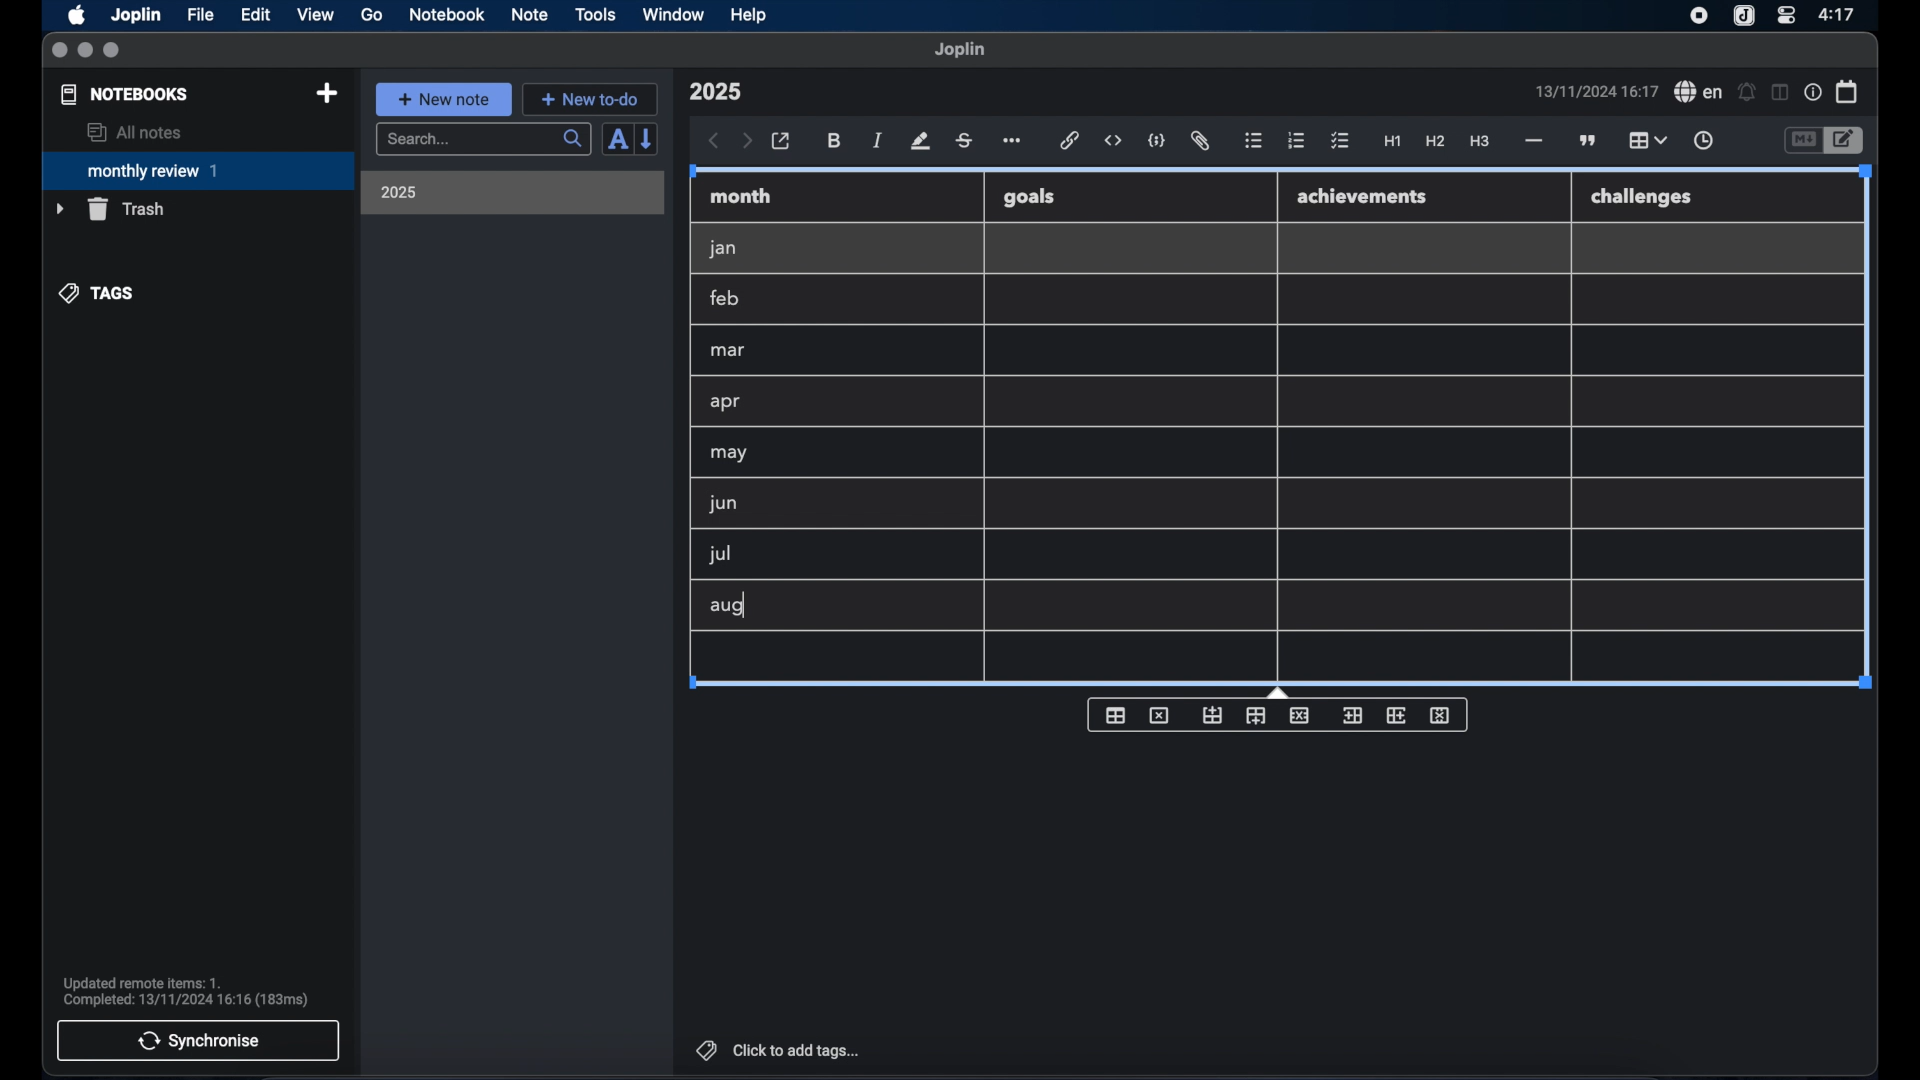 The image size is (1920, 1080). Describe the element at coordinates (780, 1050) in the screenshot. I see `click to add tags` at that location.